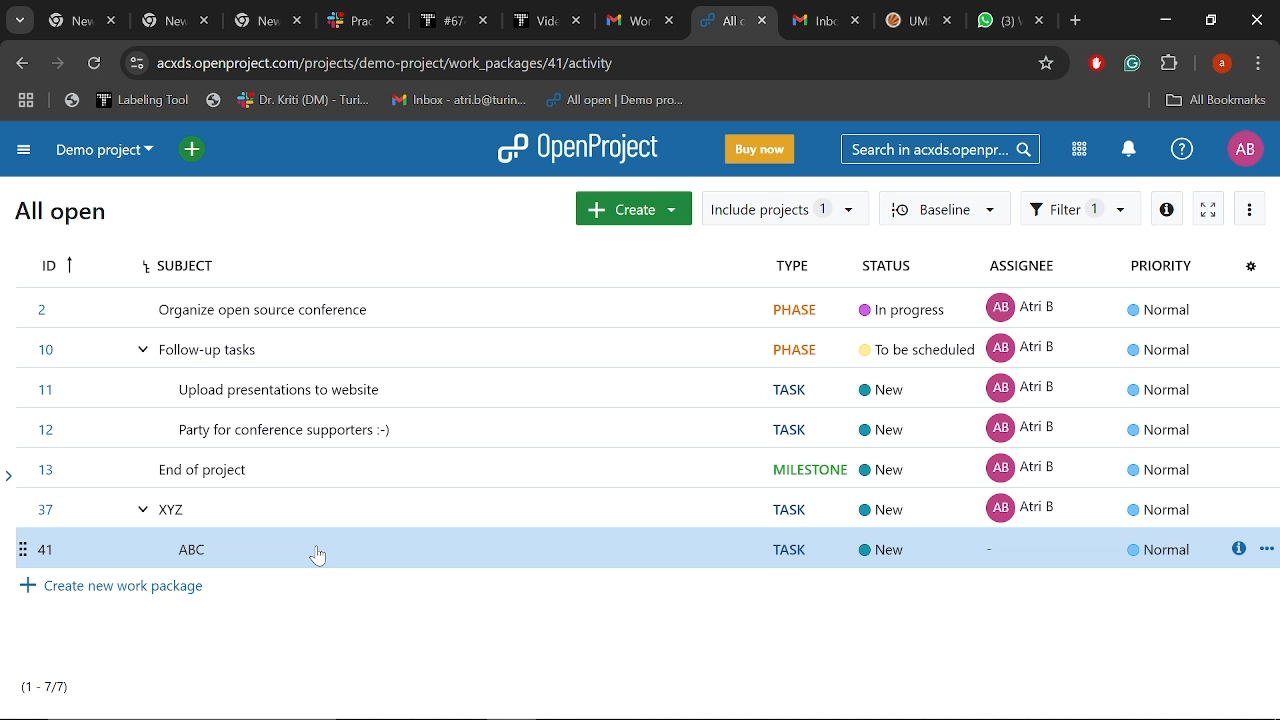 The width and height of the screenshot is (1280, 720). I want to click on Priority, so click(1162, 269).